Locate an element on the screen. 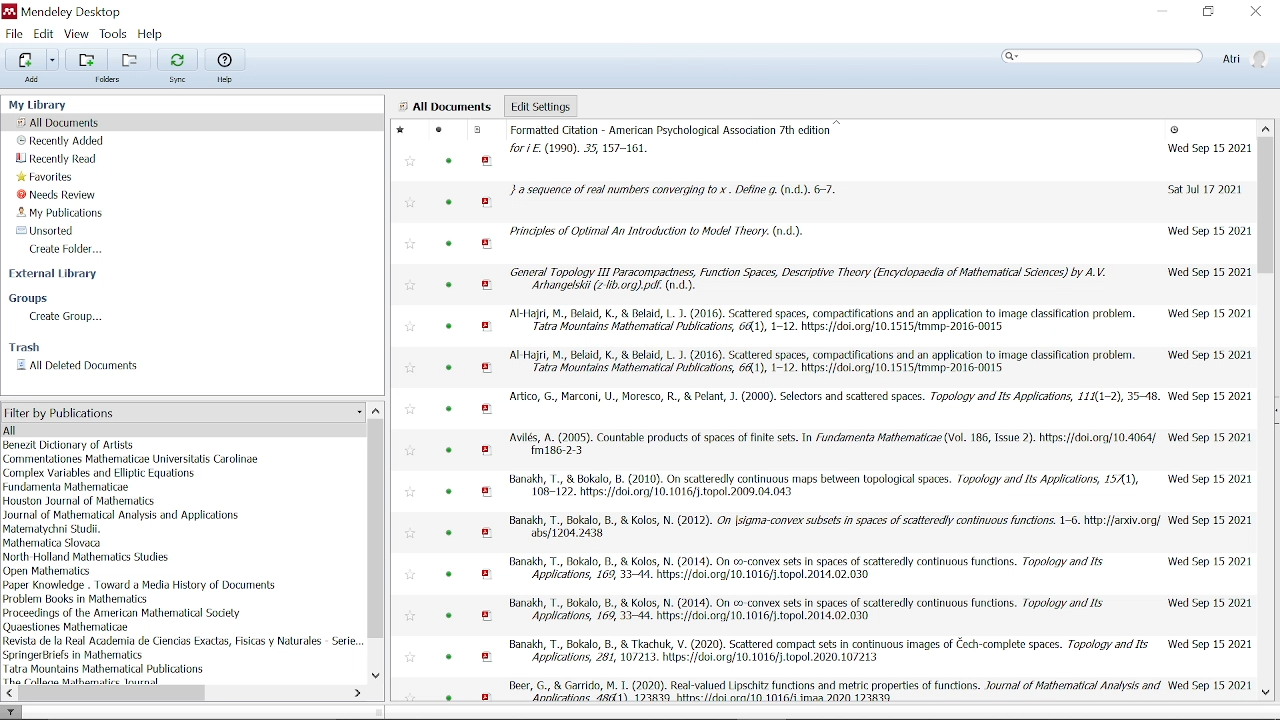  Horizontal scrollbar for filter by publications is located at coordinates (115, 693).